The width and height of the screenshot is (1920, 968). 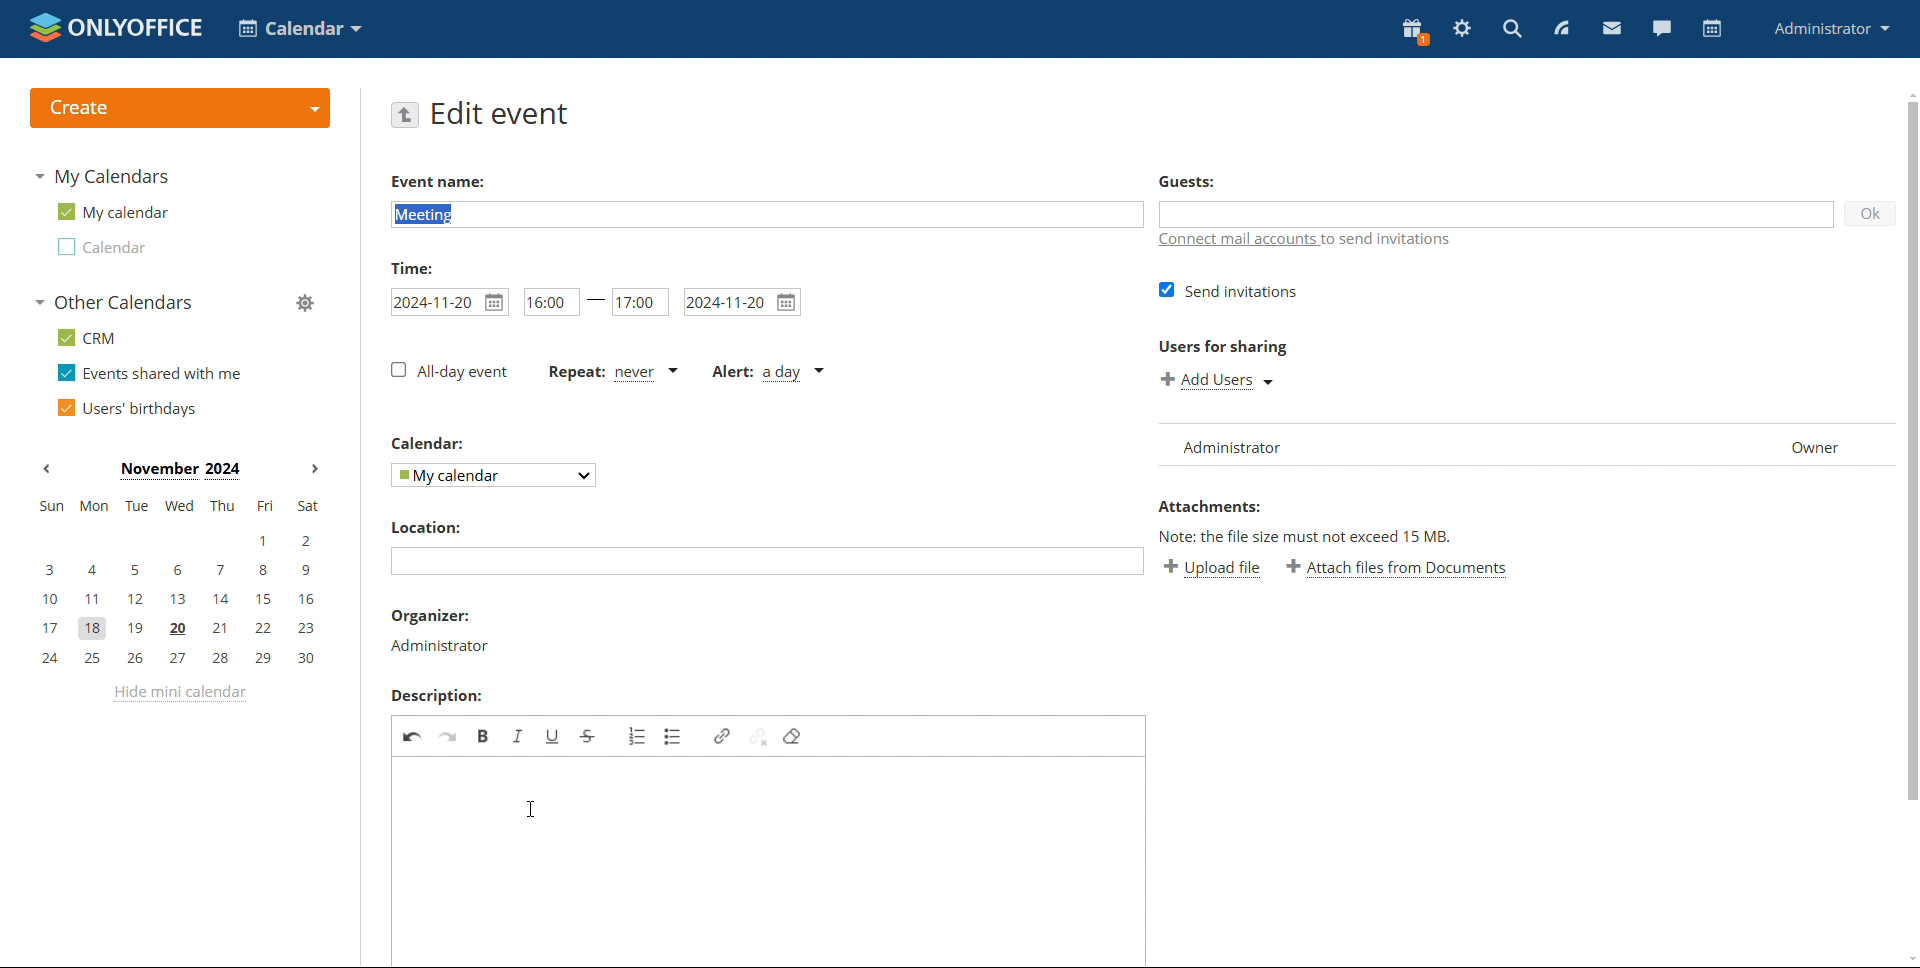 What do you see at coordinates (518, 736) in the screenshot?
I see `italic` at bounding box center [518, 736].